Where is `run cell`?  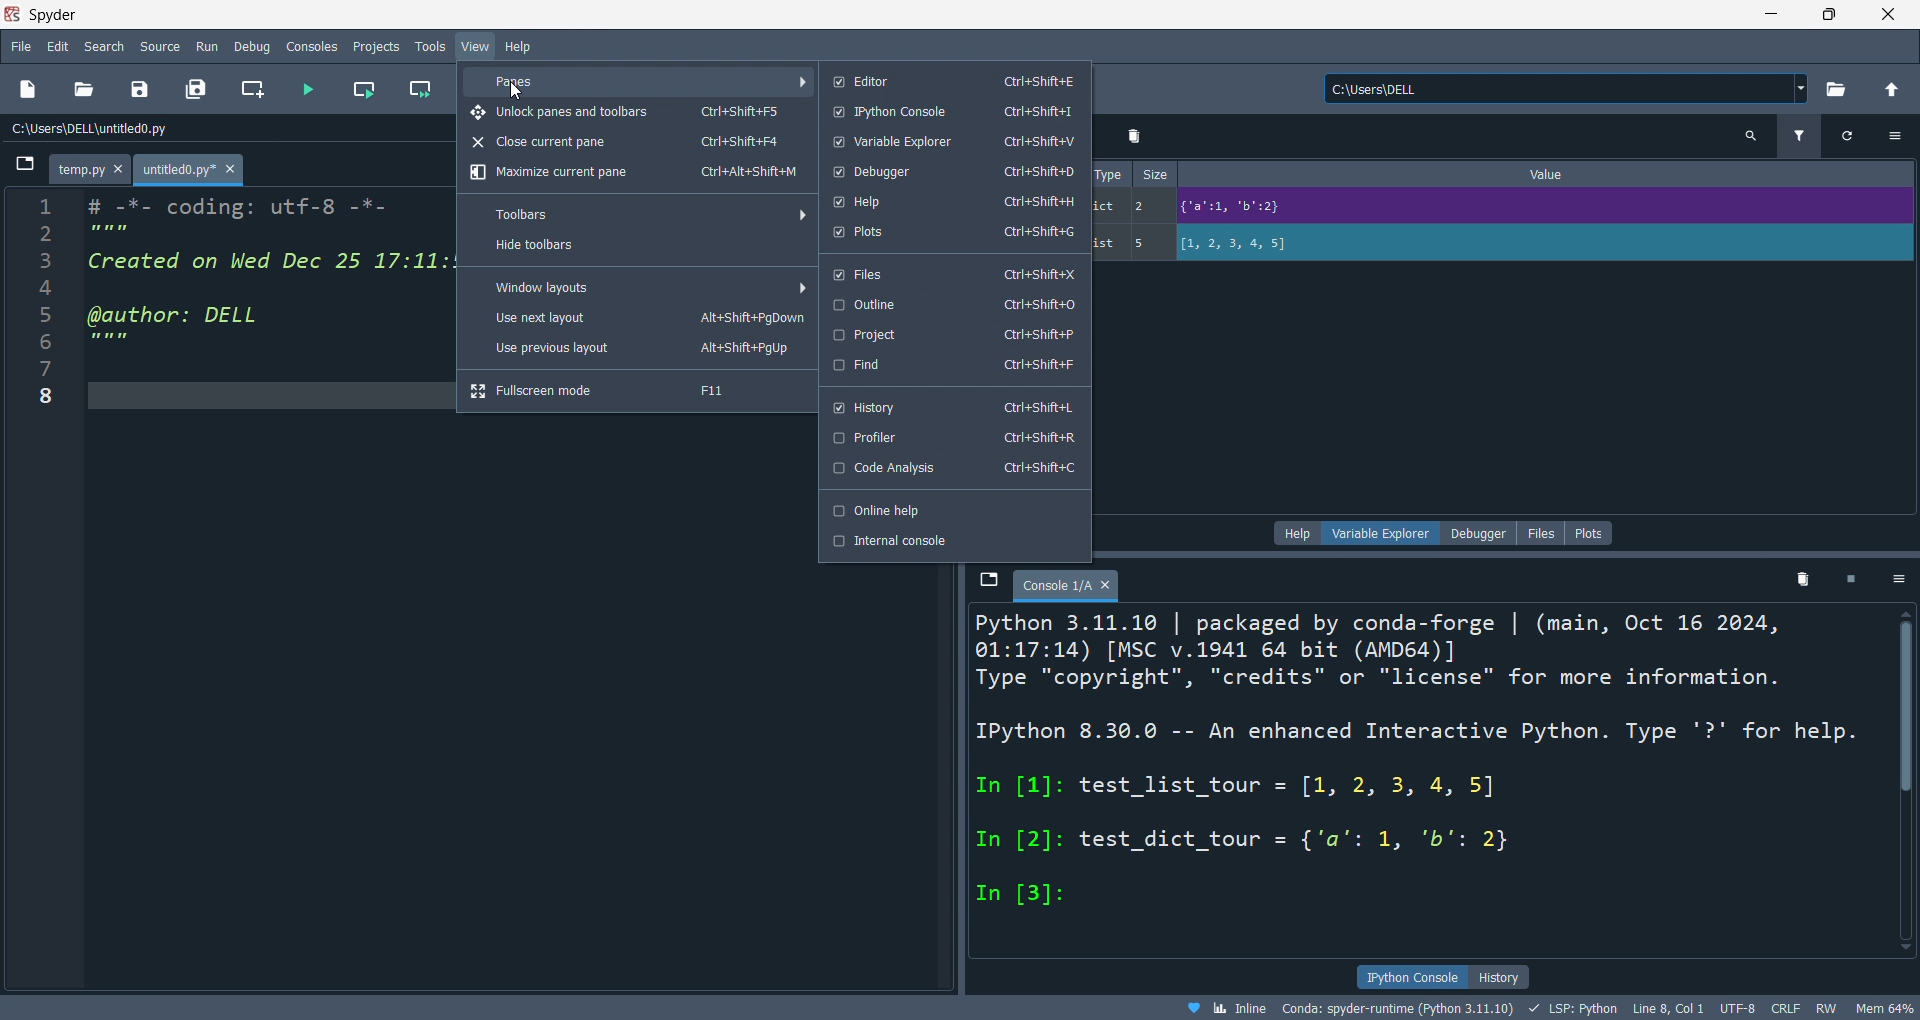
run cell is located at coordinates (362, 92).